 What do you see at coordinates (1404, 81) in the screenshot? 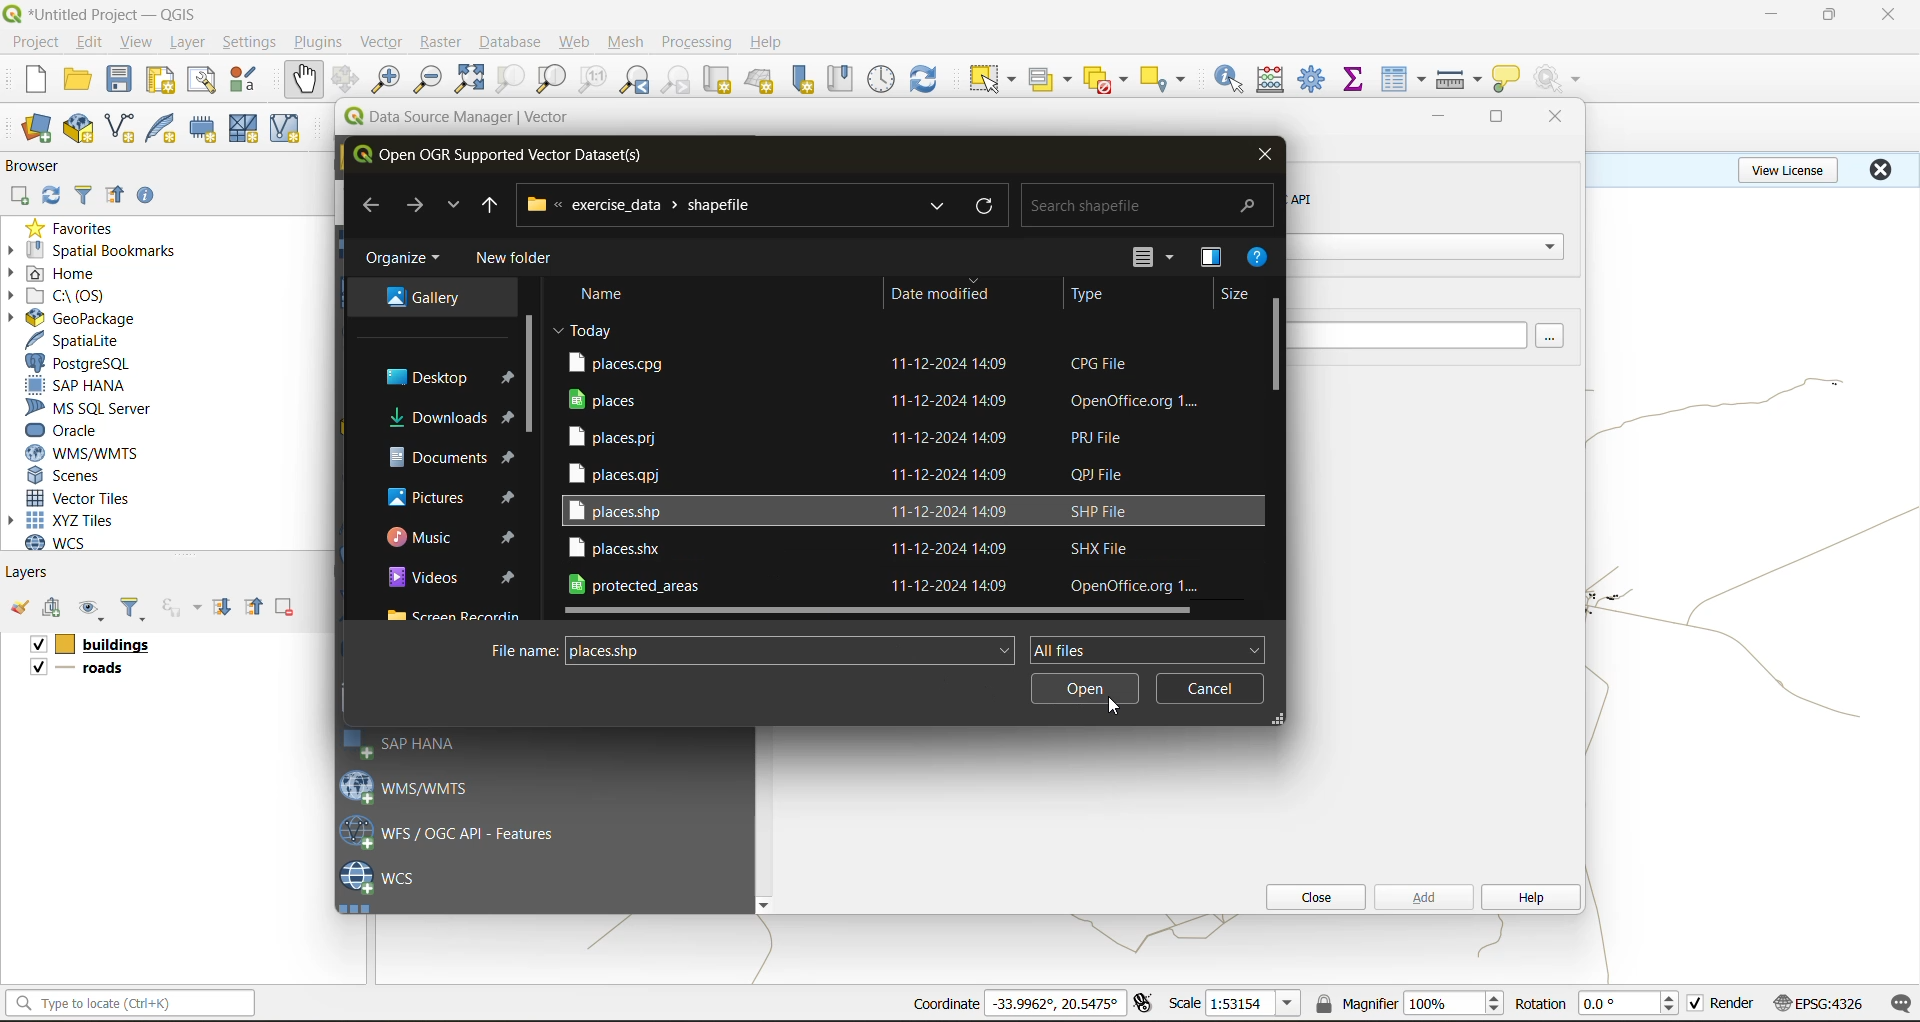
I see `attributes table` at bounding box center [1404, 81].